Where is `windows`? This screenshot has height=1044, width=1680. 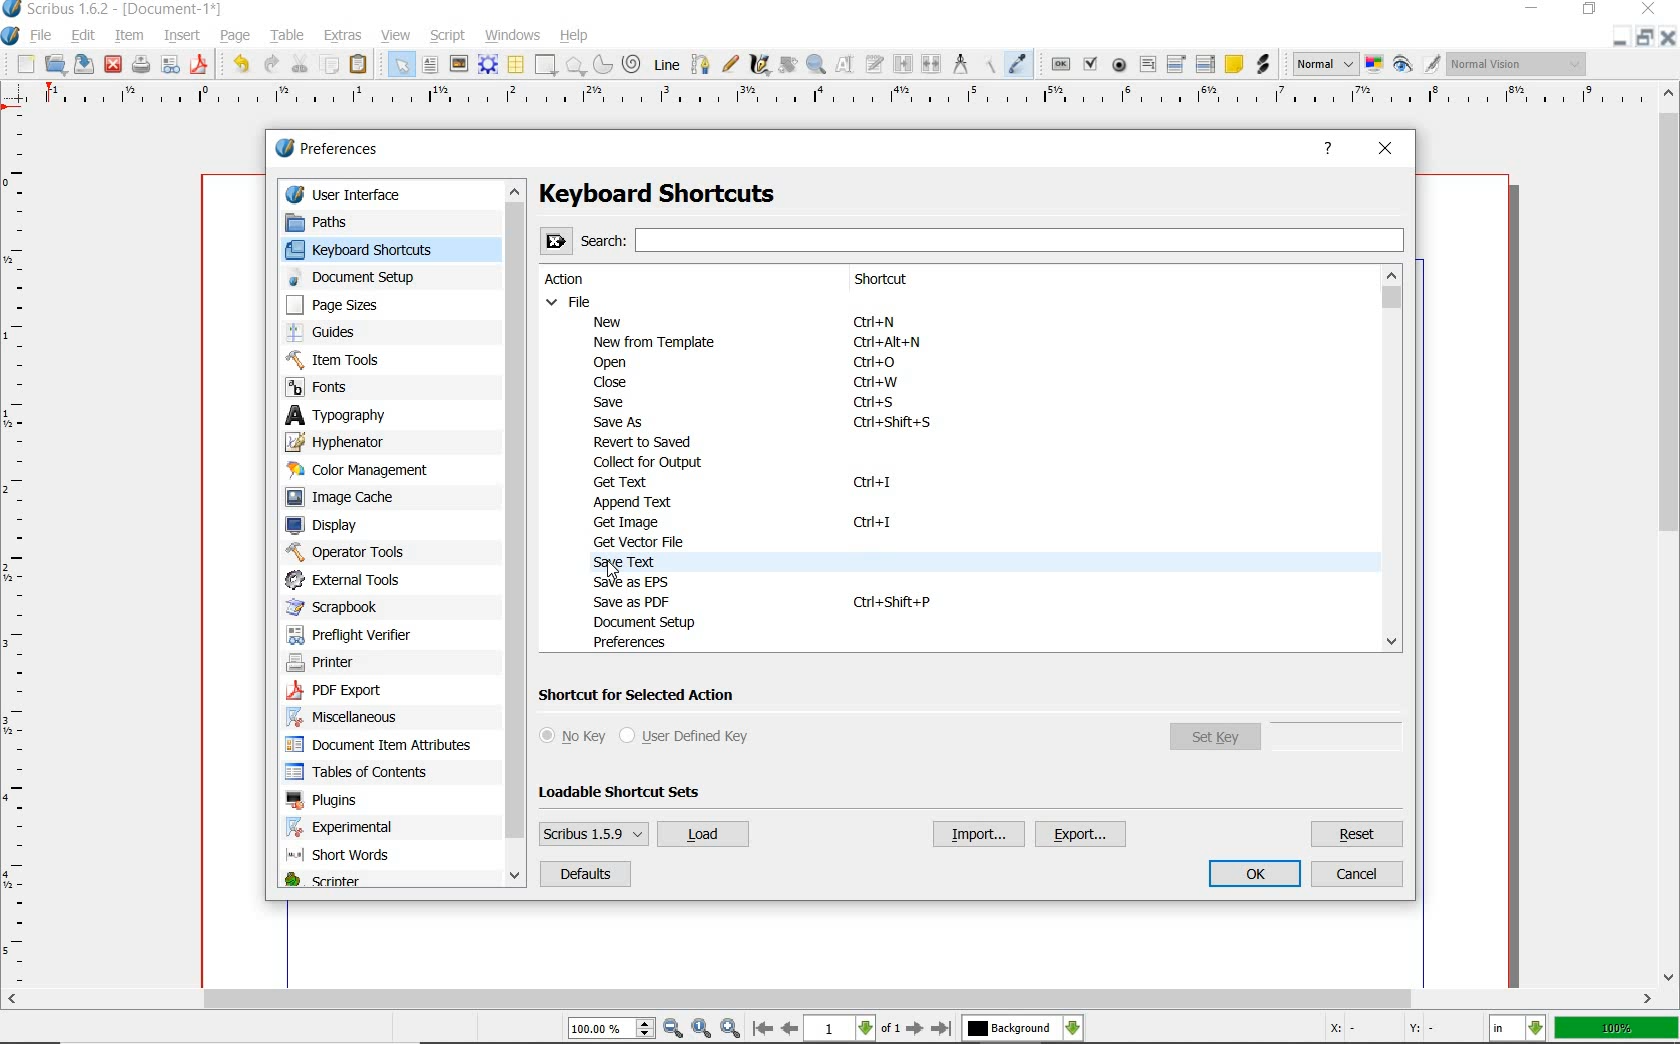 windows is located at coordinates (514, 36).